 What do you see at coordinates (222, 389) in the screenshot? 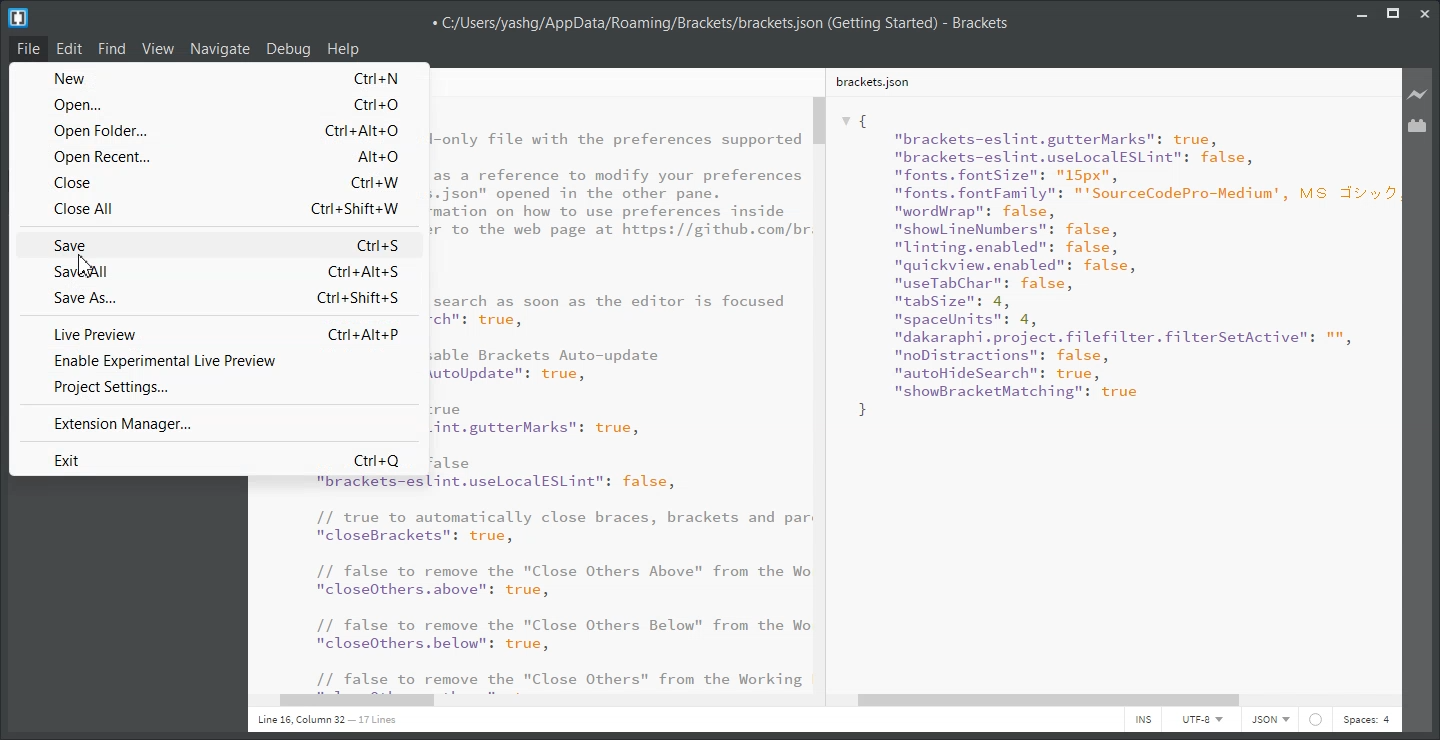
I see `Project Settings...` at bounding box center [222, 389].